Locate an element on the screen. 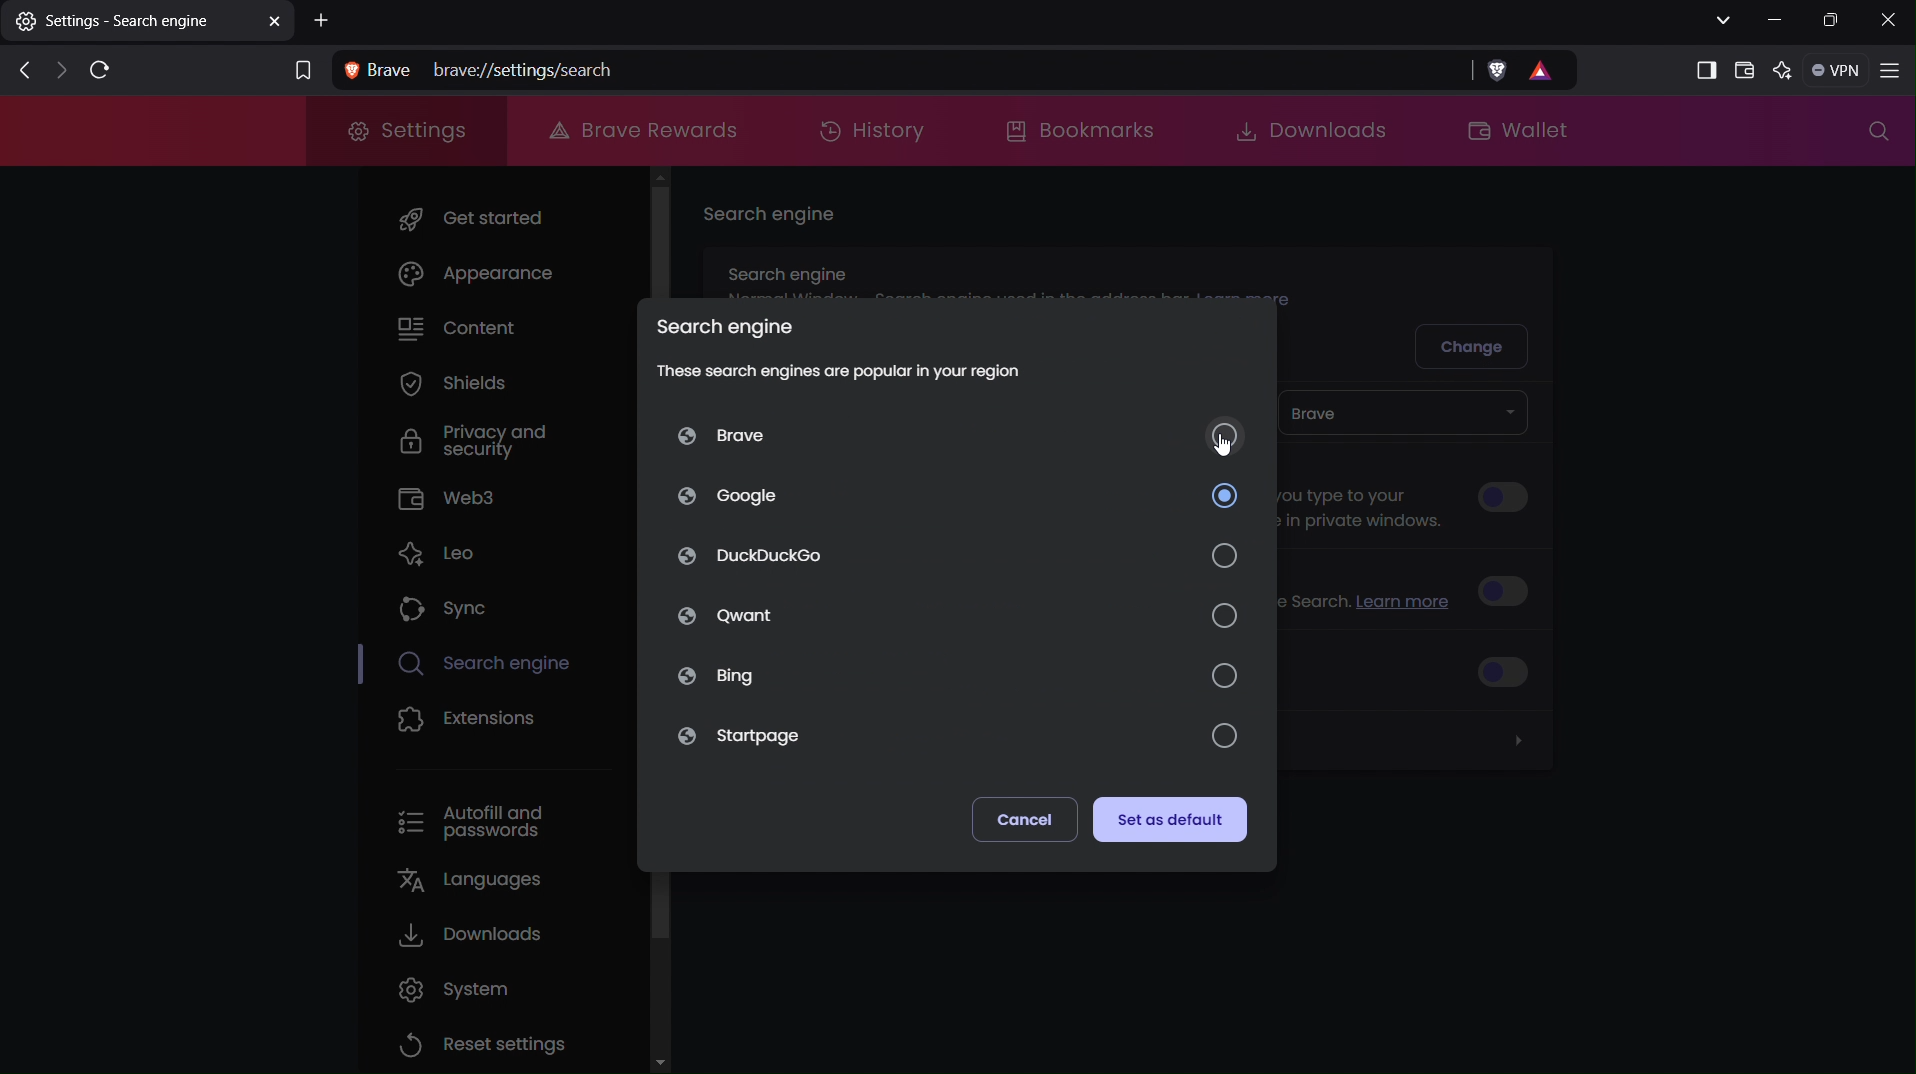 The width and height of the screenshot is (1916, 1074). Set as default is located at coordinates (1170, 820).